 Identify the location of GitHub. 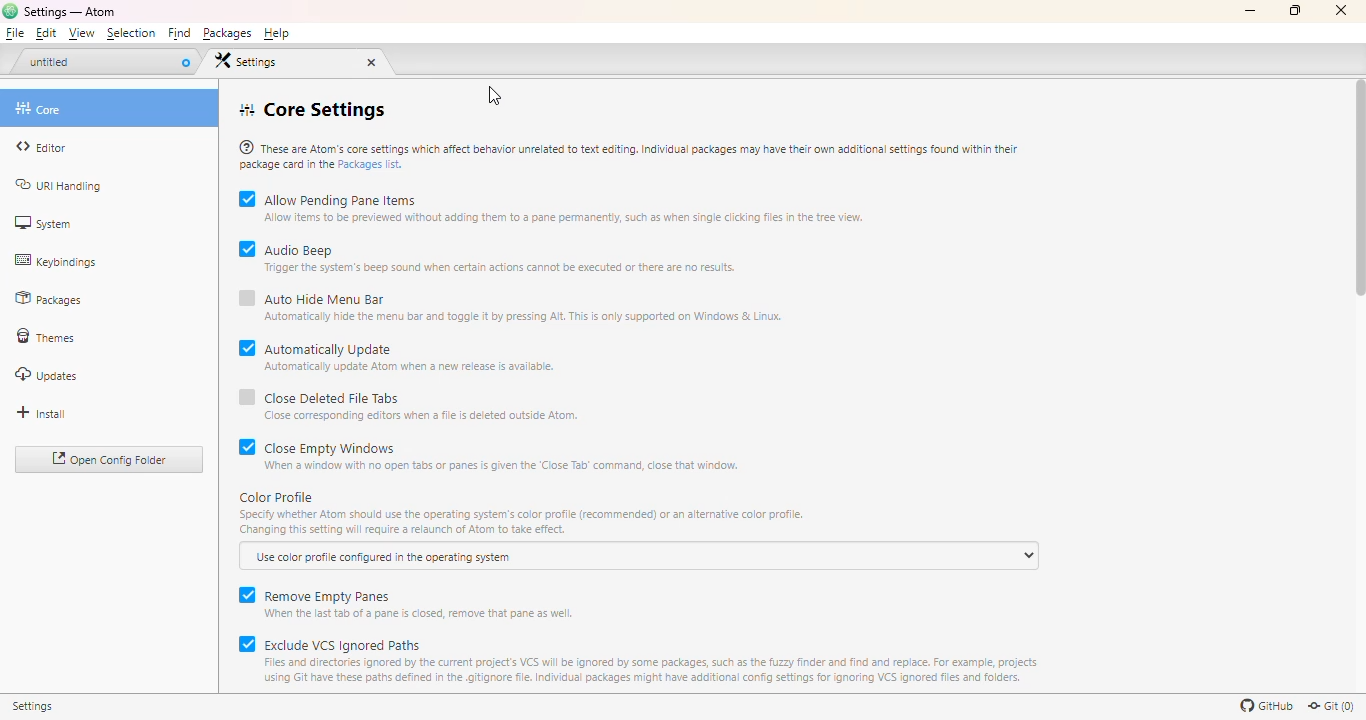
(1266, 705).